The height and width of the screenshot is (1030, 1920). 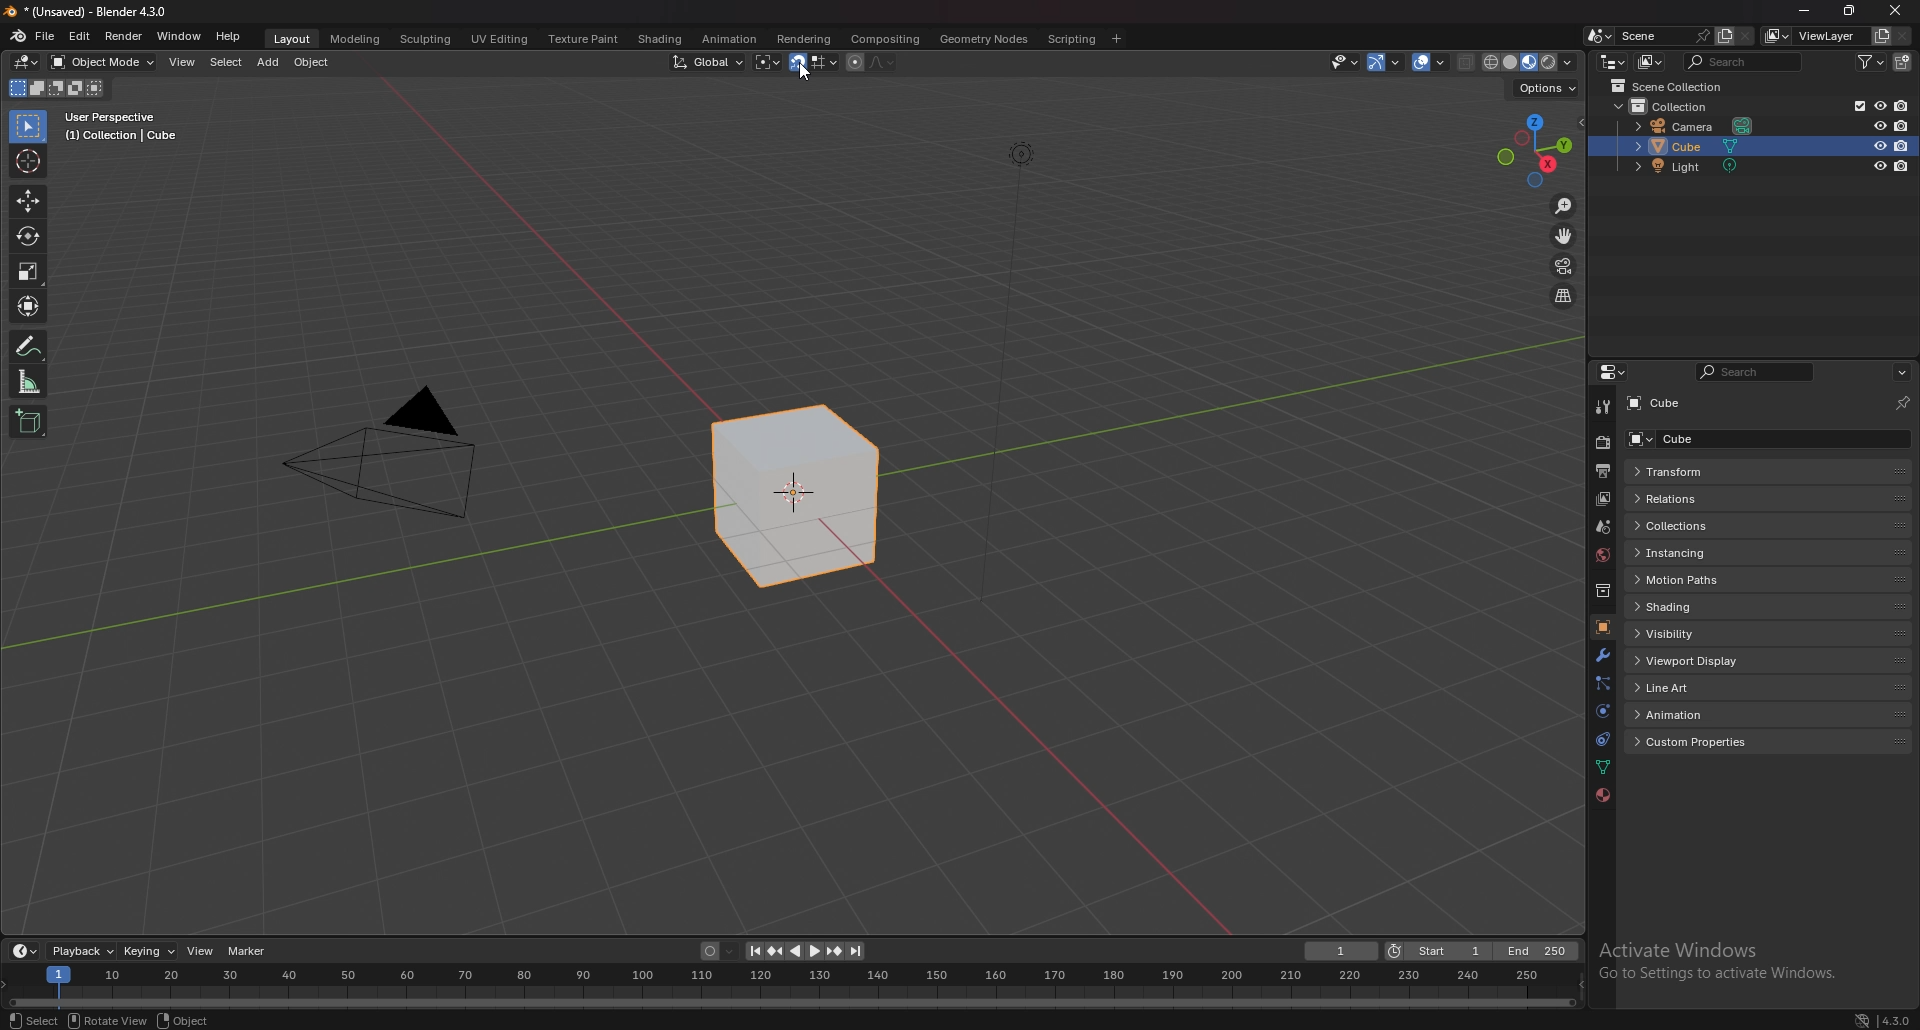 I want to click on scale, so click(x=29, y=271).